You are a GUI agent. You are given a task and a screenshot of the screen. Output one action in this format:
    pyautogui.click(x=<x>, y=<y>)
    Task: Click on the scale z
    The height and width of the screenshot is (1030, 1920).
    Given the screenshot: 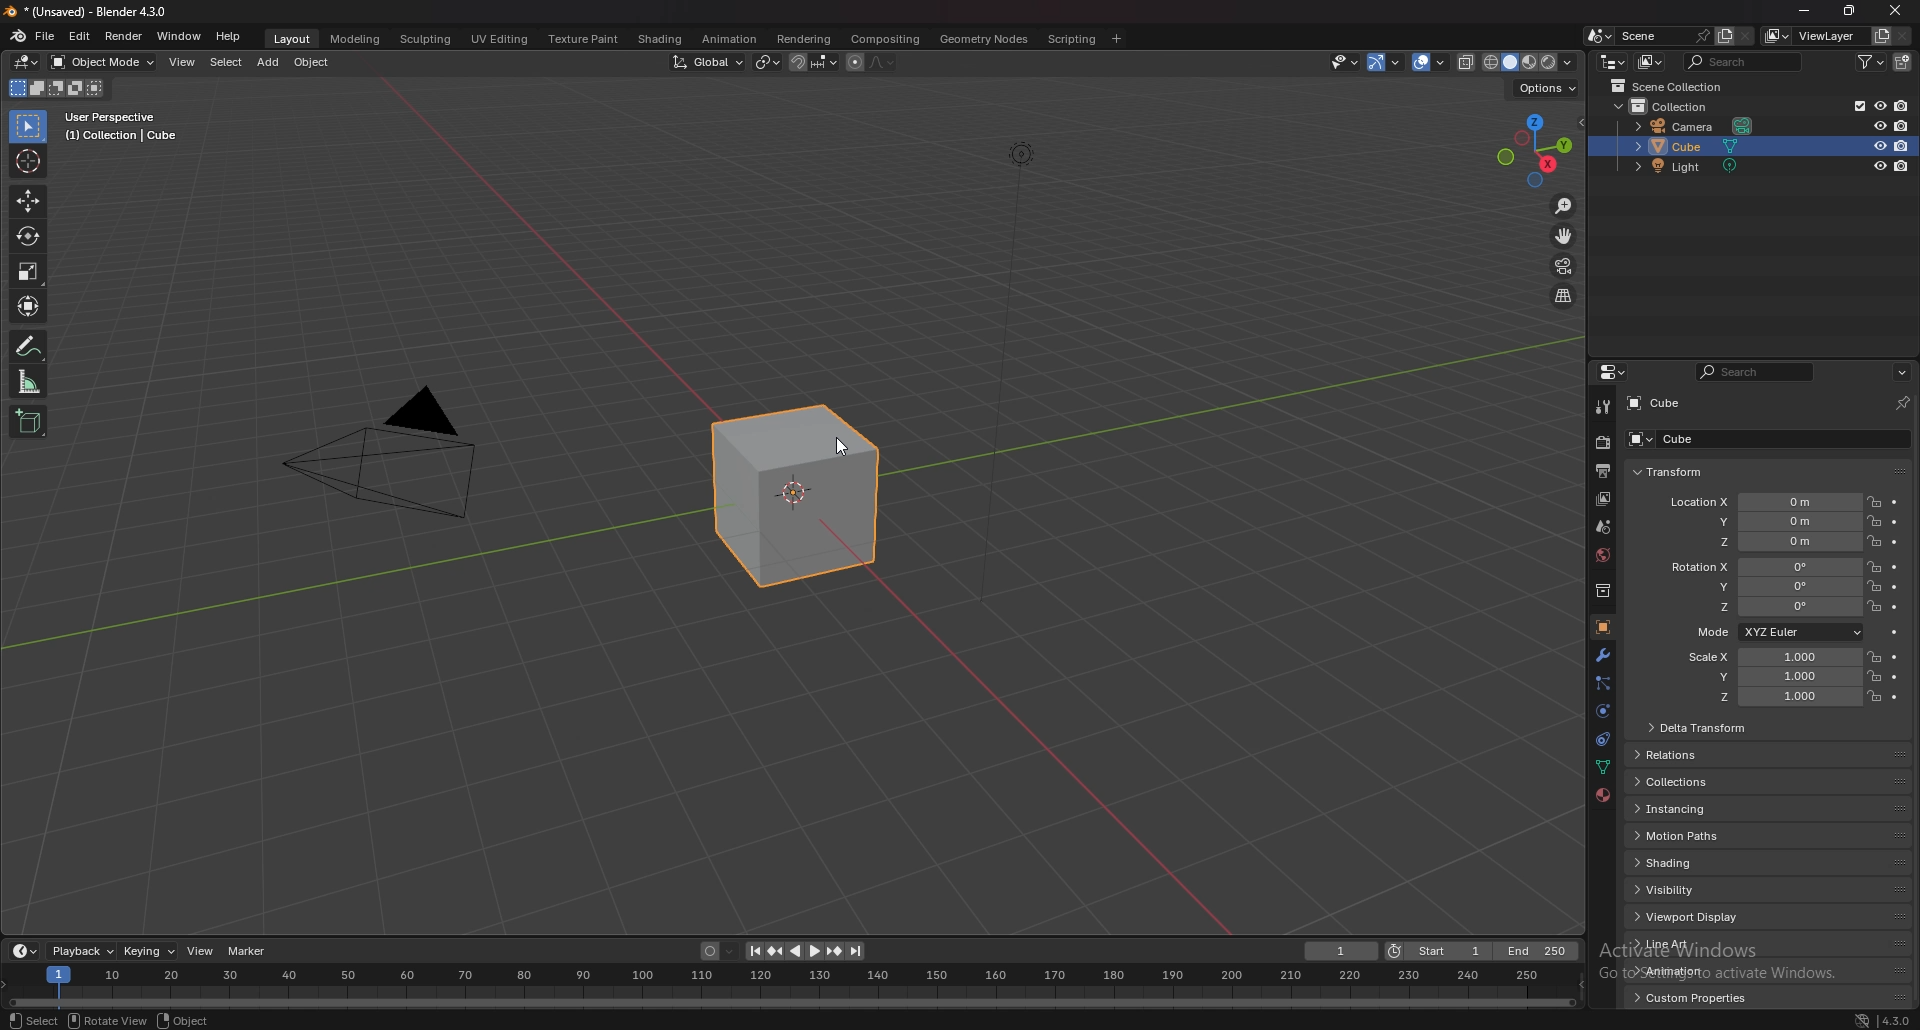 What is the action you would take?
    pyautogui.click(x=1776, y=698)
    